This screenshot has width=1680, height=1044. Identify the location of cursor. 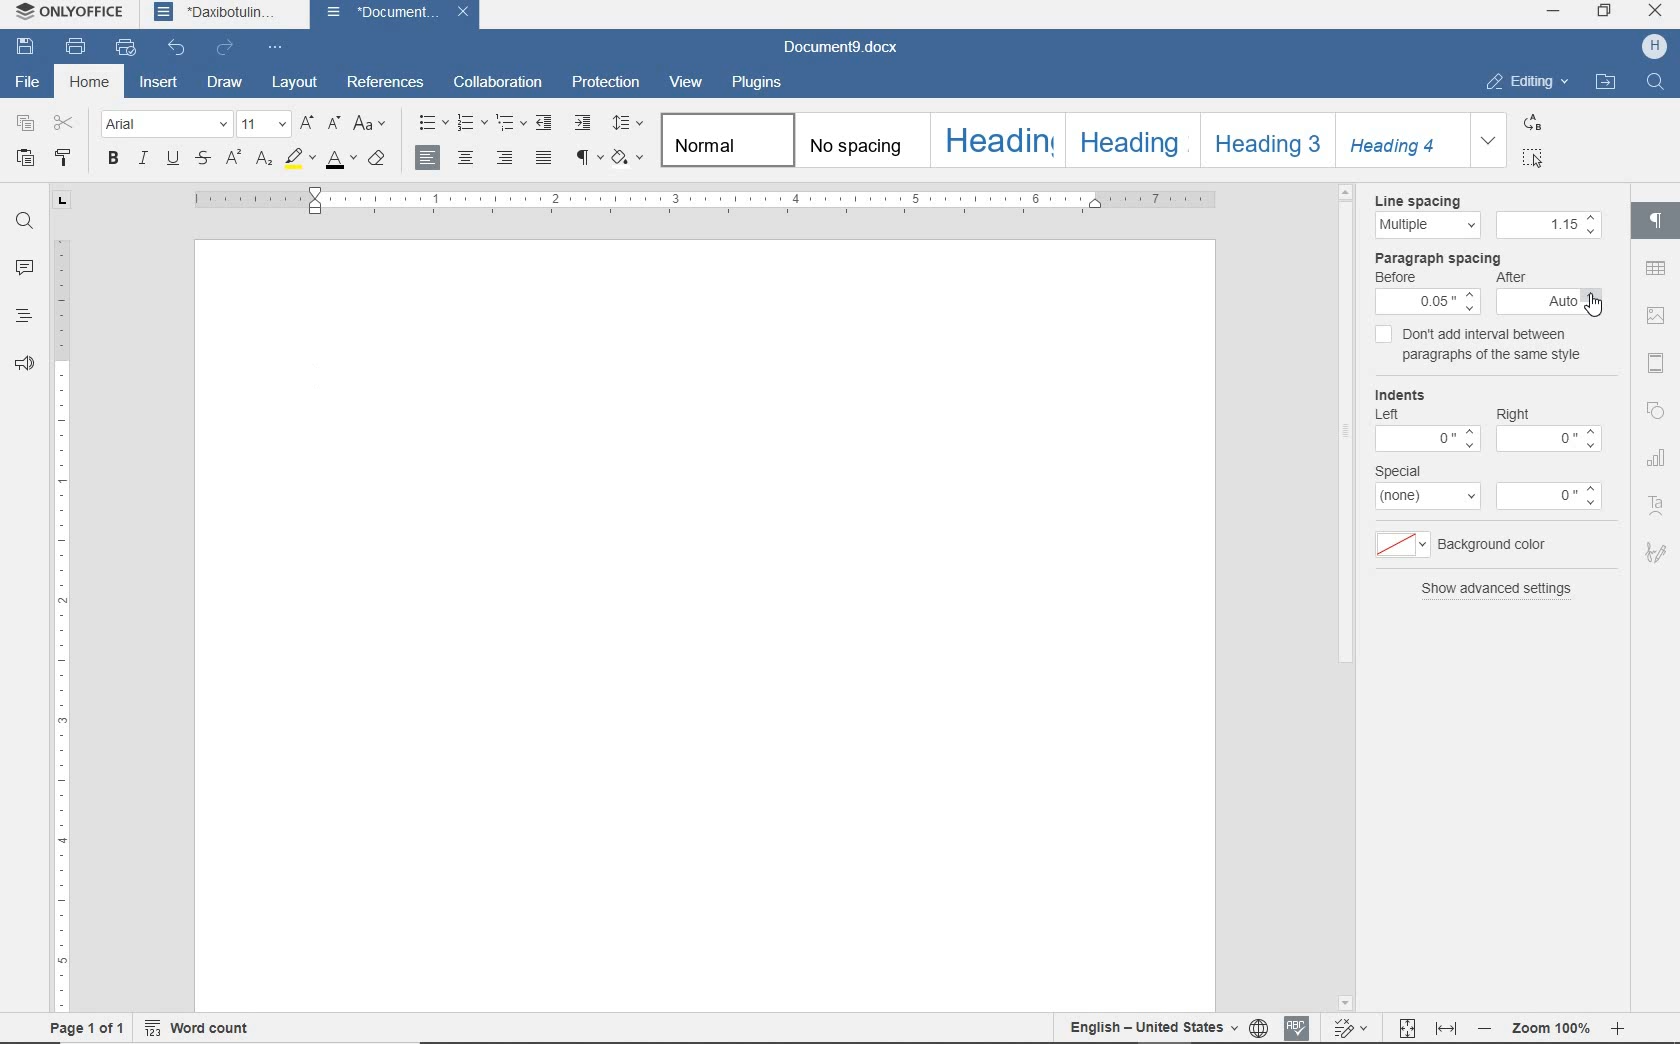
(1593, 306).